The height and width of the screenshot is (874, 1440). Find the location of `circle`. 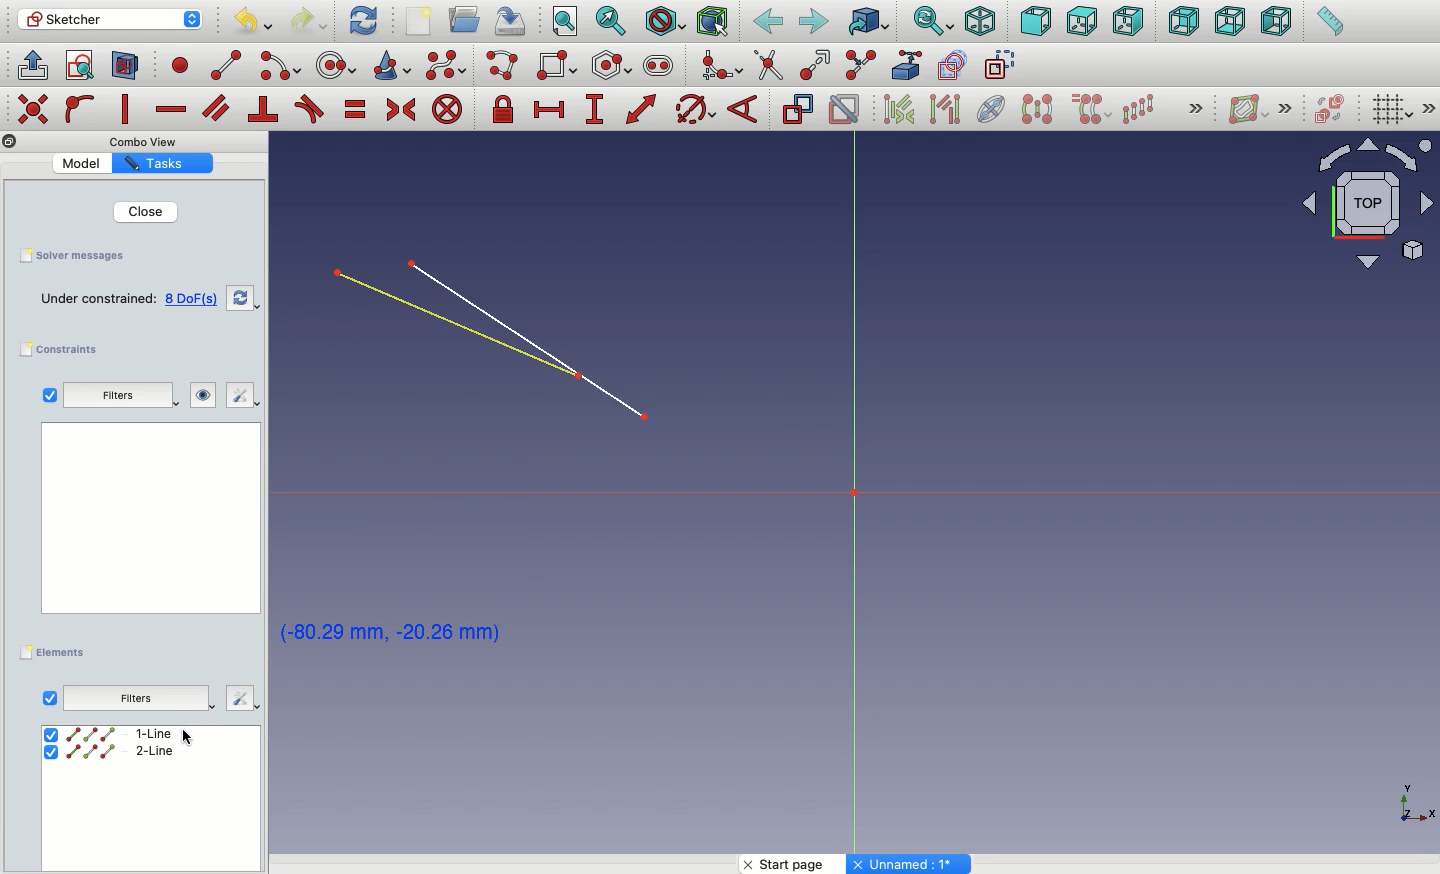

circle is located at coordinates (337, 65).